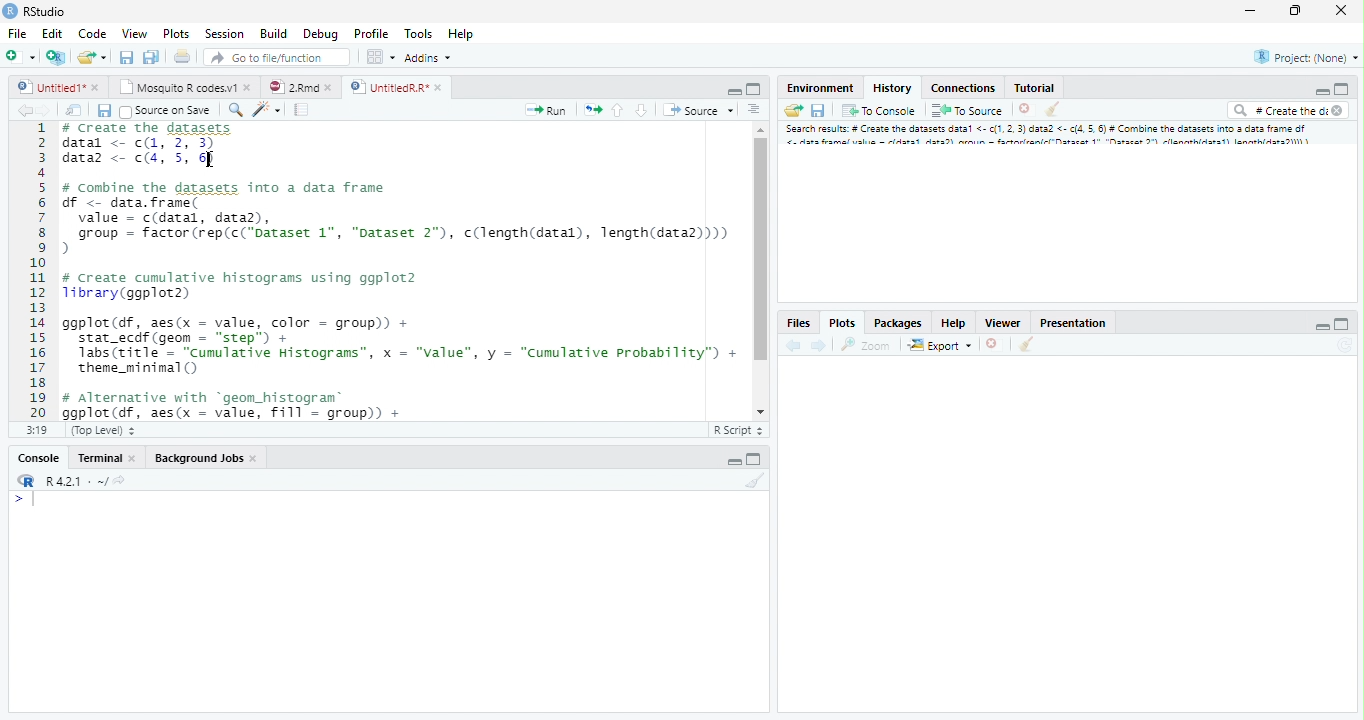  Describe the element at coordinates (698, 112) in the screenshot. I see `Source` at that location.